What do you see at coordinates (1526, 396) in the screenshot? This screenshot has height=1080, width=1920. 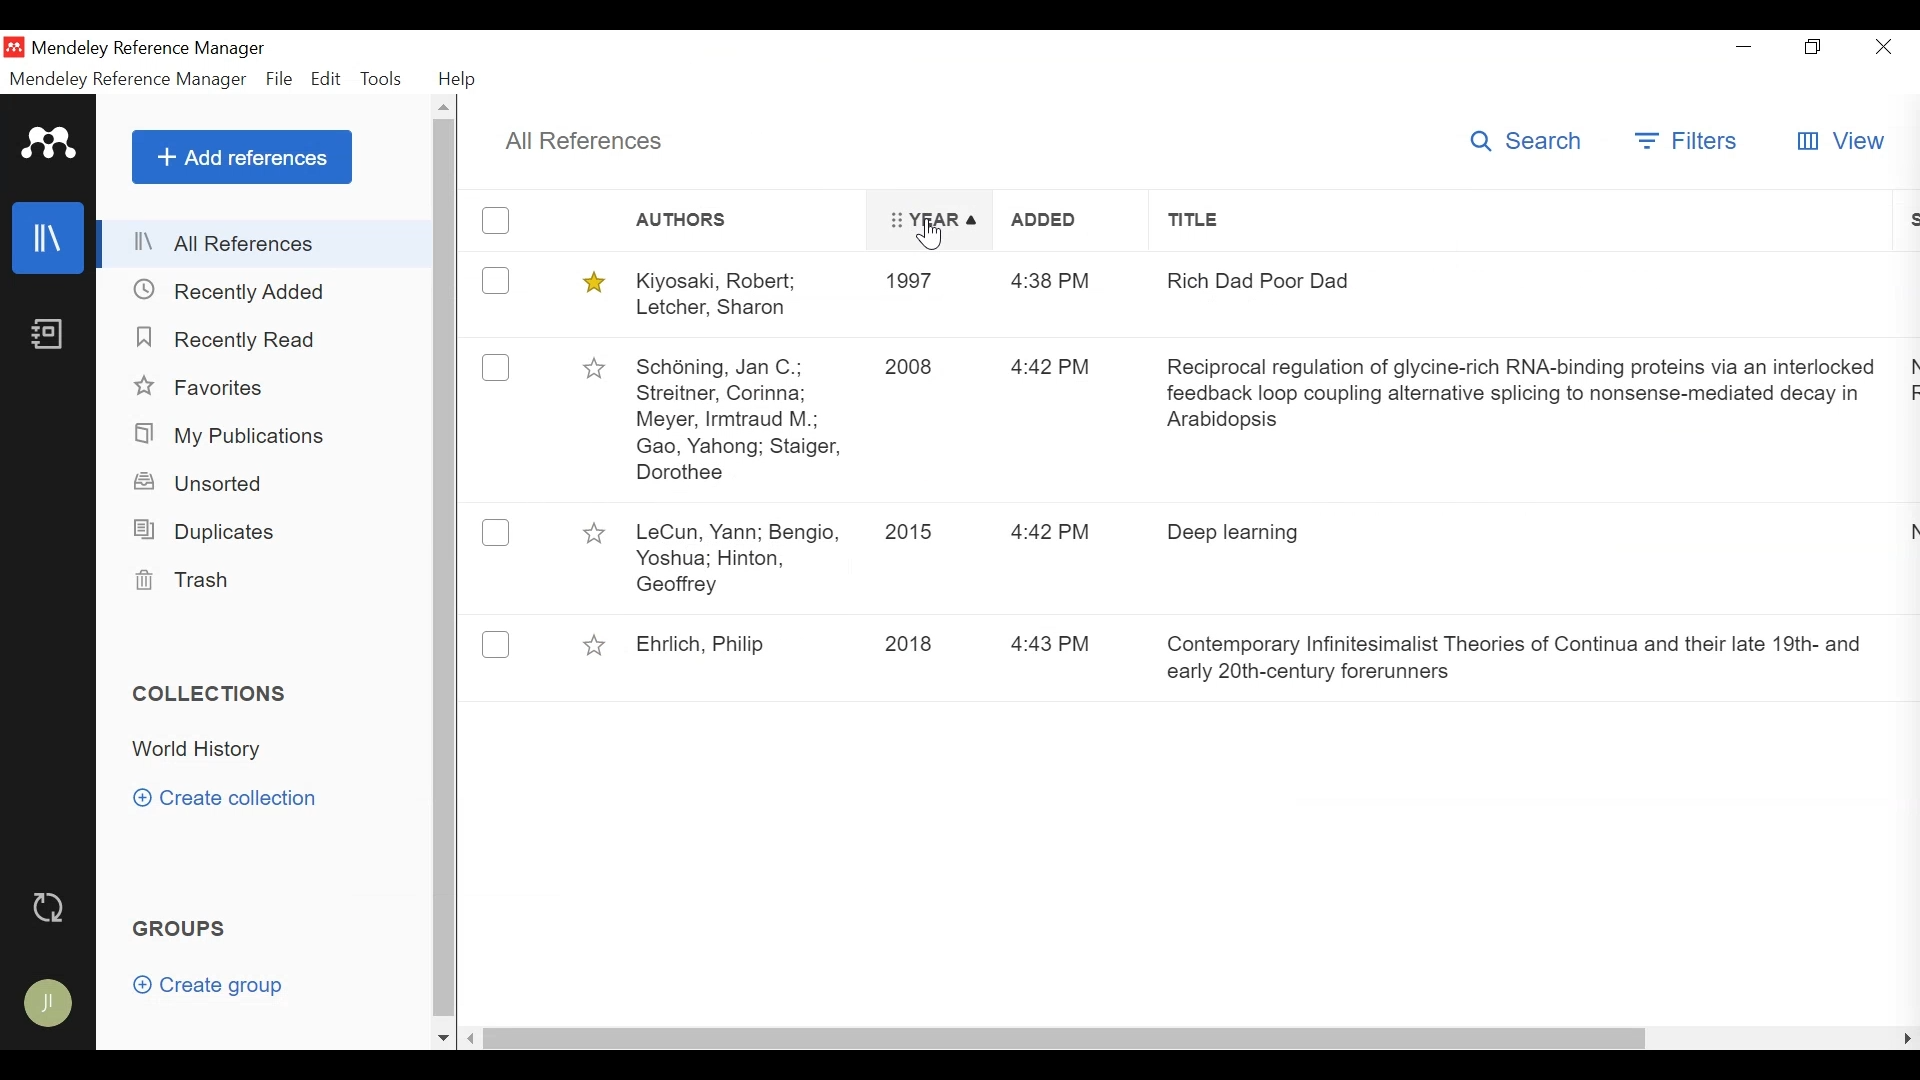 I see `Reciprocal regulation of glycine-rich RNA-binding proteins via an interlocked feedback loop coupling alternative splicing to nonsense-mediated decay in Arabidopsis` at bounding box center [1526, 396].